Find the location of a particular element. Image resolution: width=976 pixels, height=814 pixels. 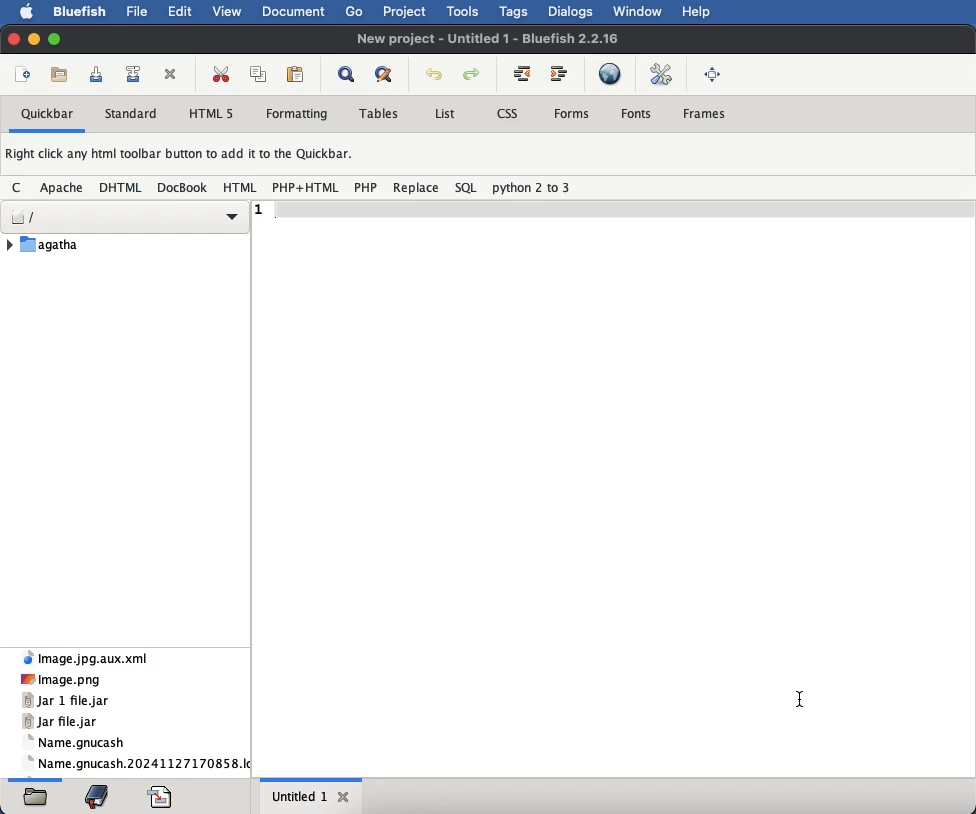

bookmark is located at coordinates (99, 795).